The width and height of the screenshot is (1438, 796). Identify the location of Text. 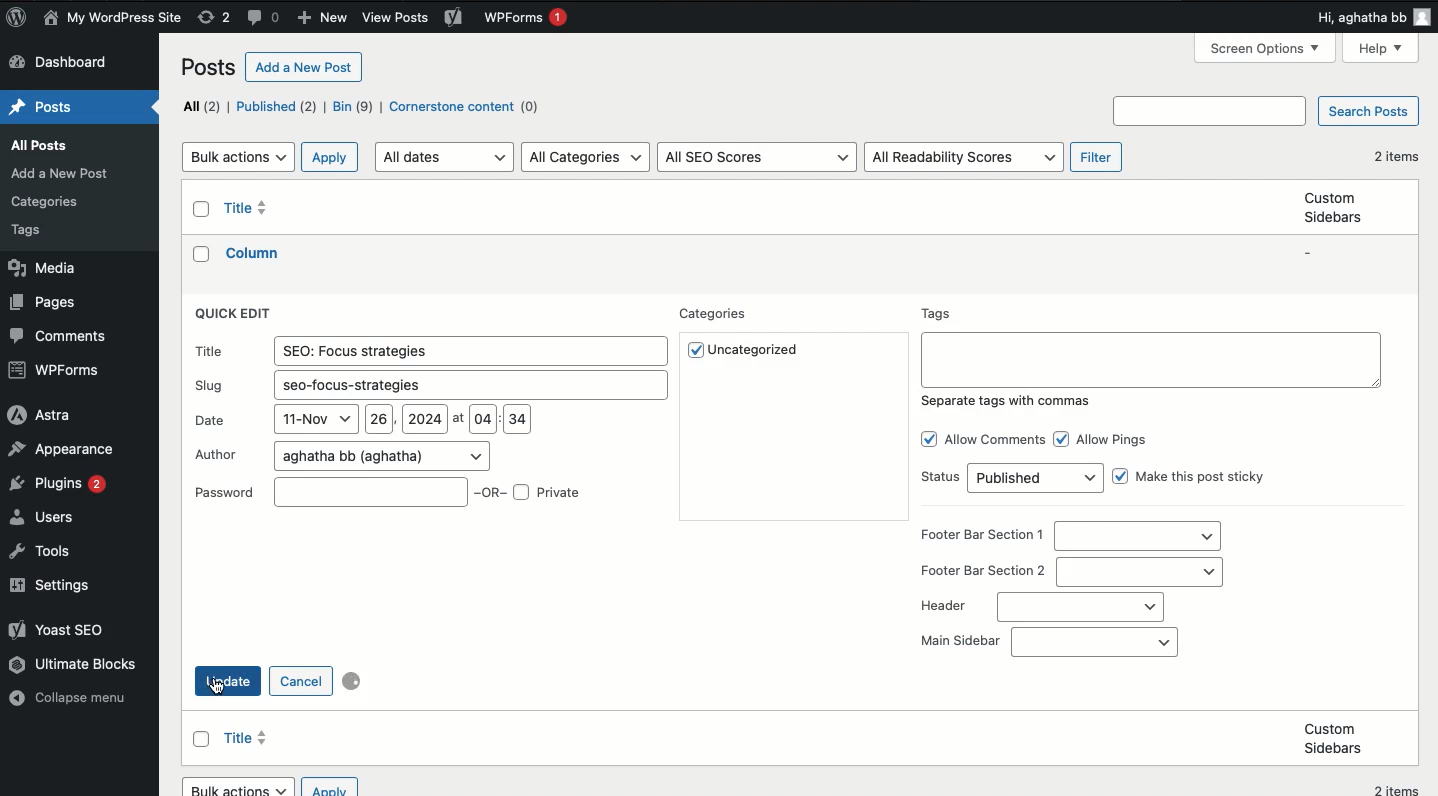
(1150, 358).